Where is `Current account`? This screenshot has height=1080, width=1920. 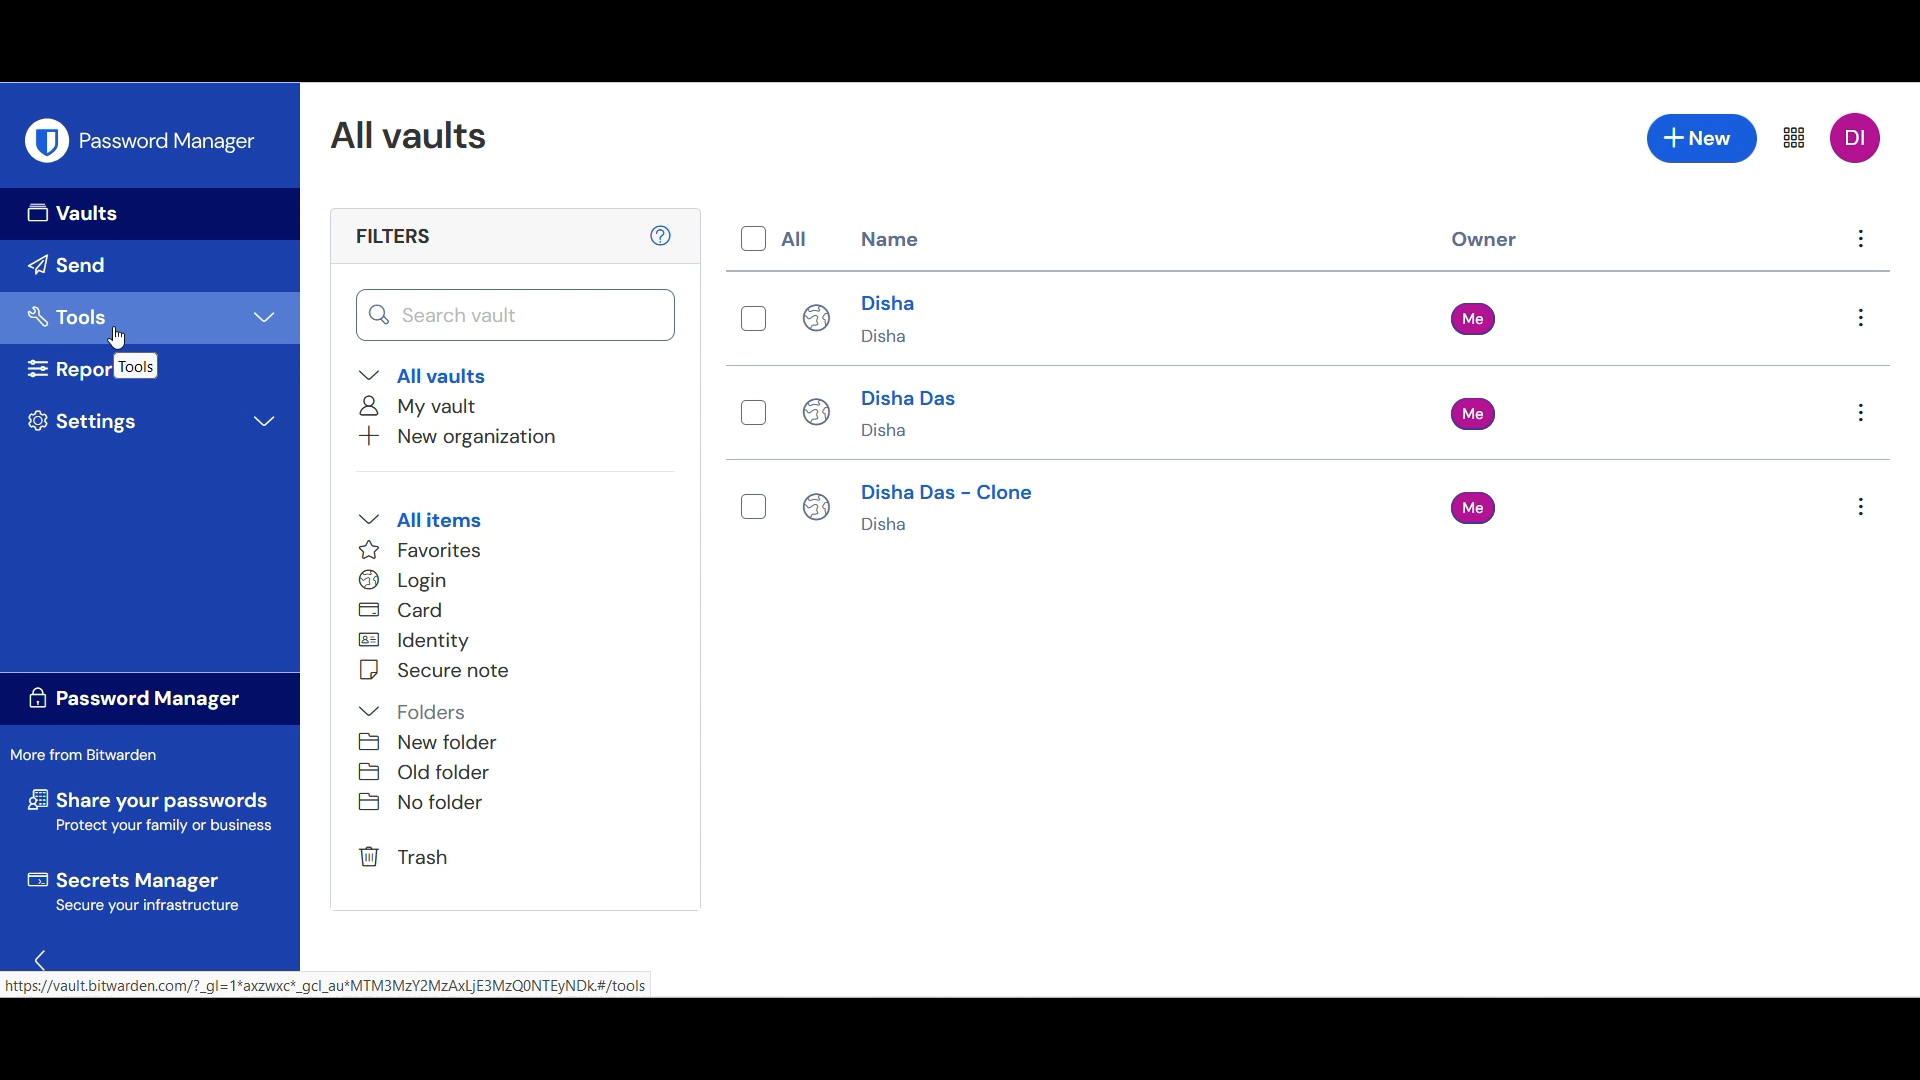
Current account is located at coordinates (1857, 138).